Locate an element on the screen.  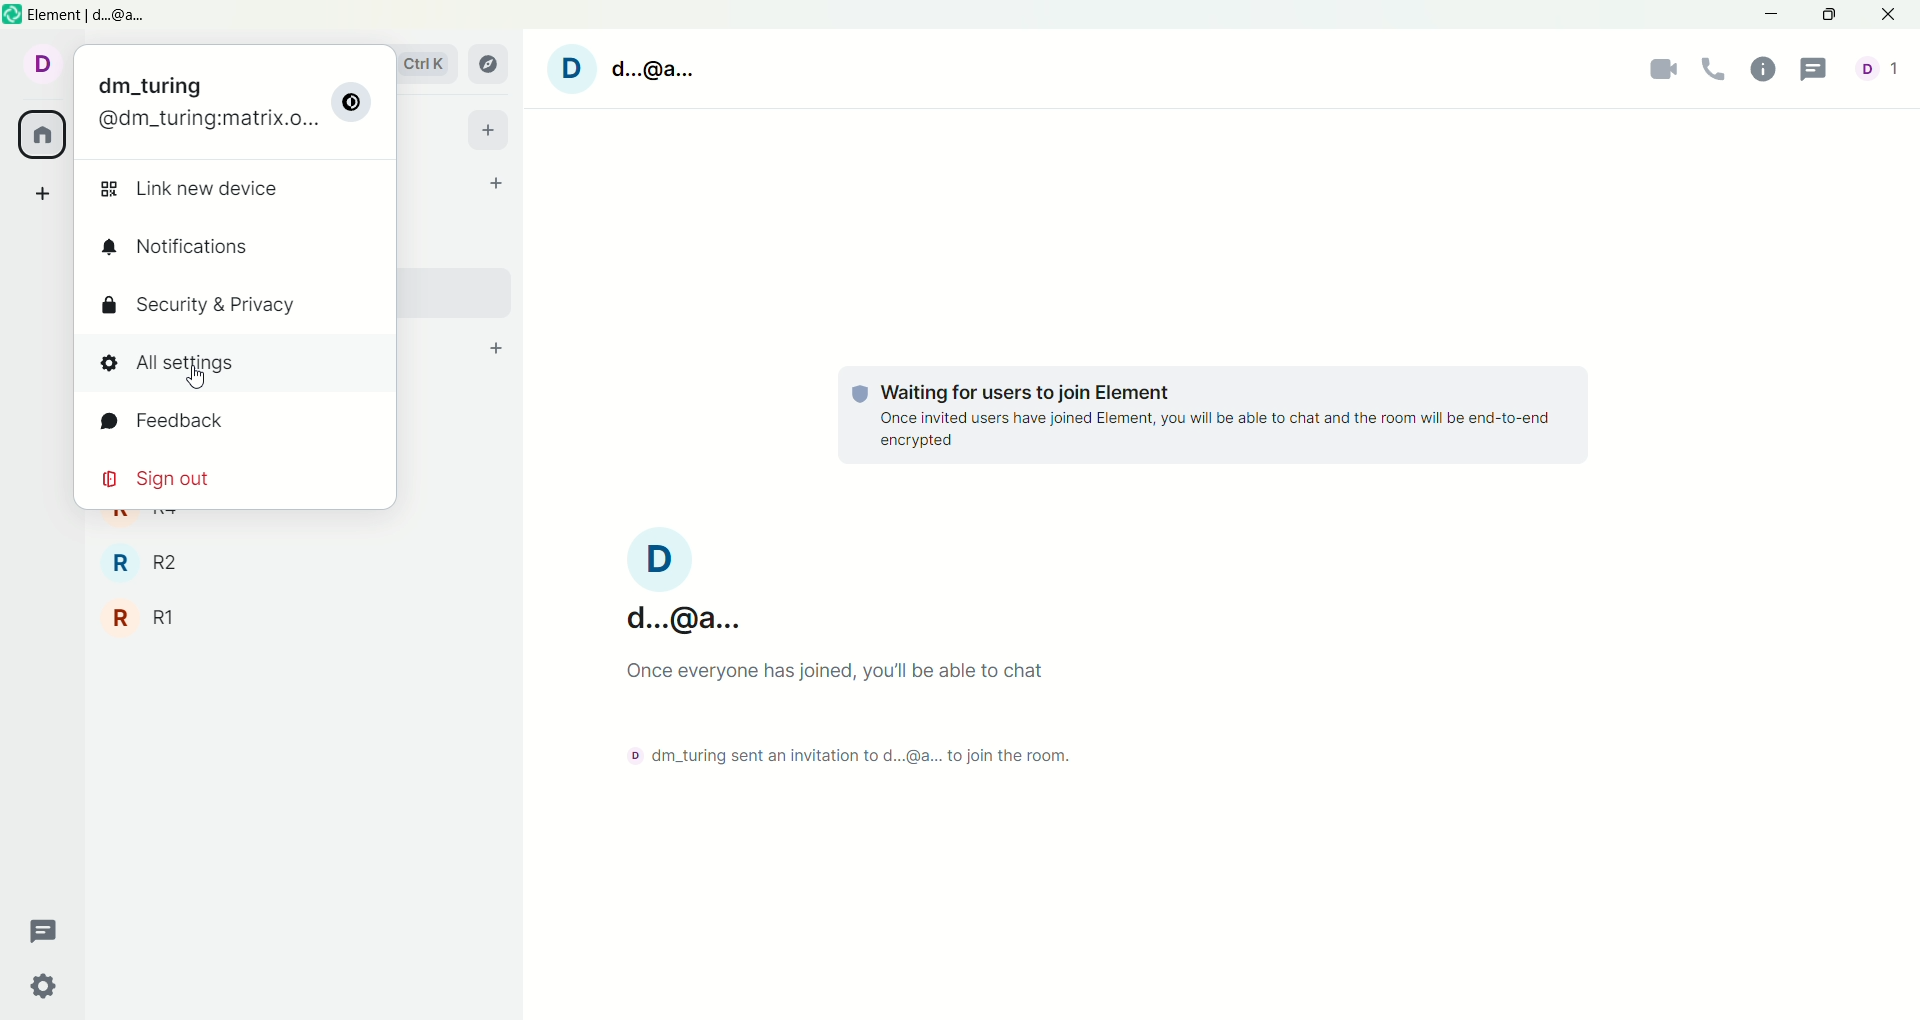
d  D..@a.. is located at coordinates (681, 584).